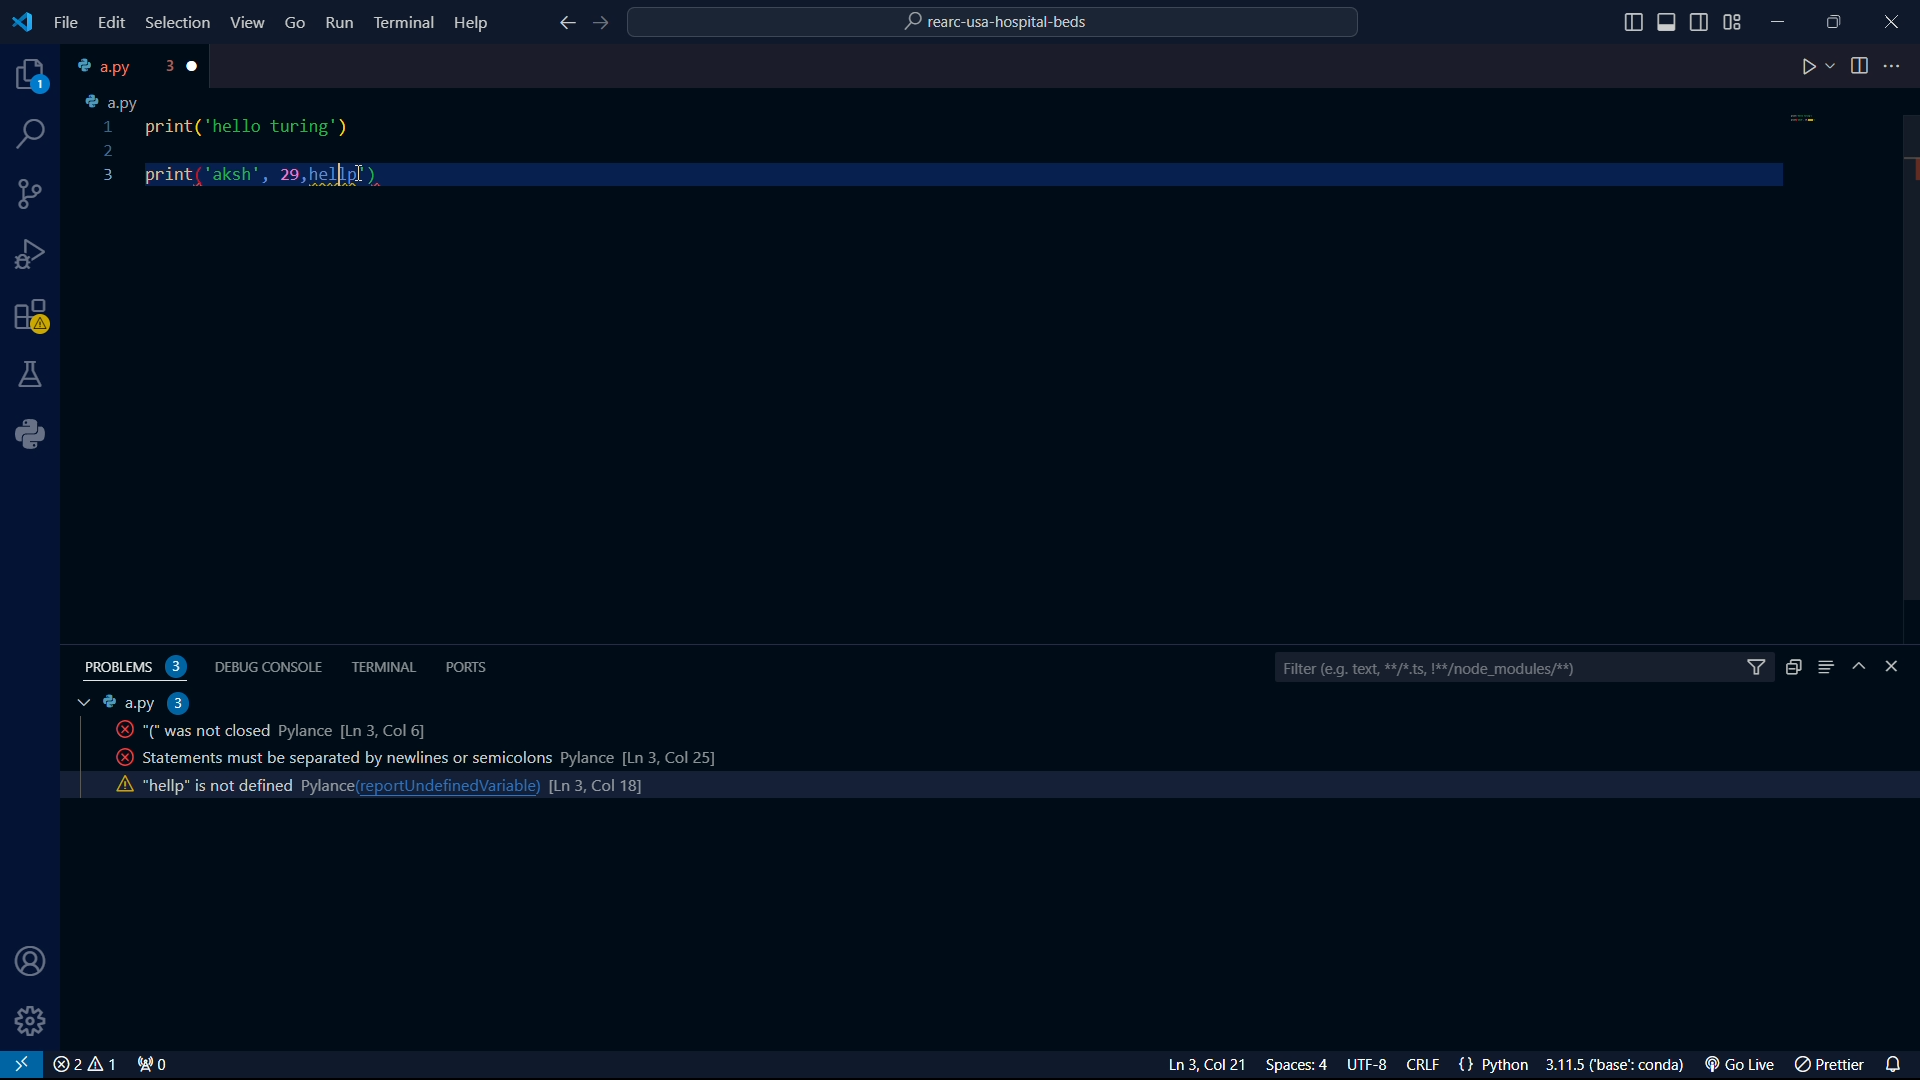  I want to click on filter bar, so click(1523, 669).